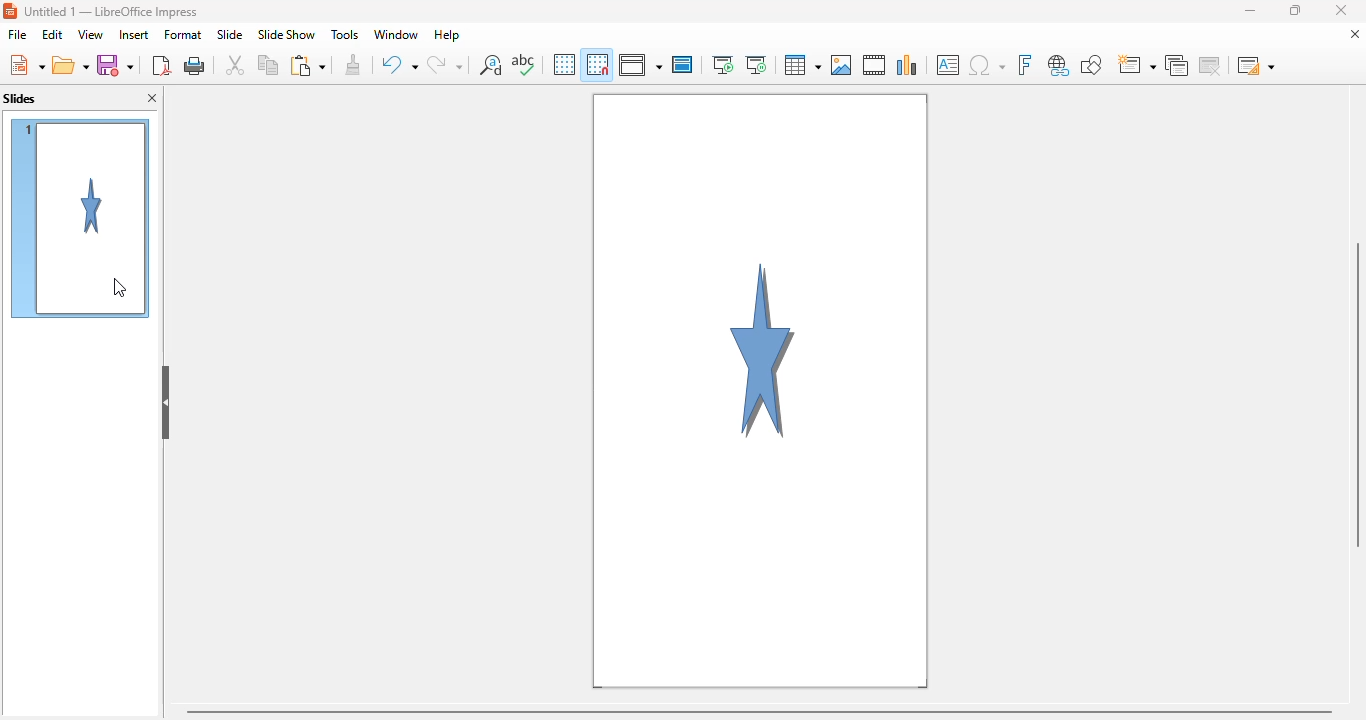 The height and width of the screenshot is (720, 1366). I want to click on view, so click(90, 35).